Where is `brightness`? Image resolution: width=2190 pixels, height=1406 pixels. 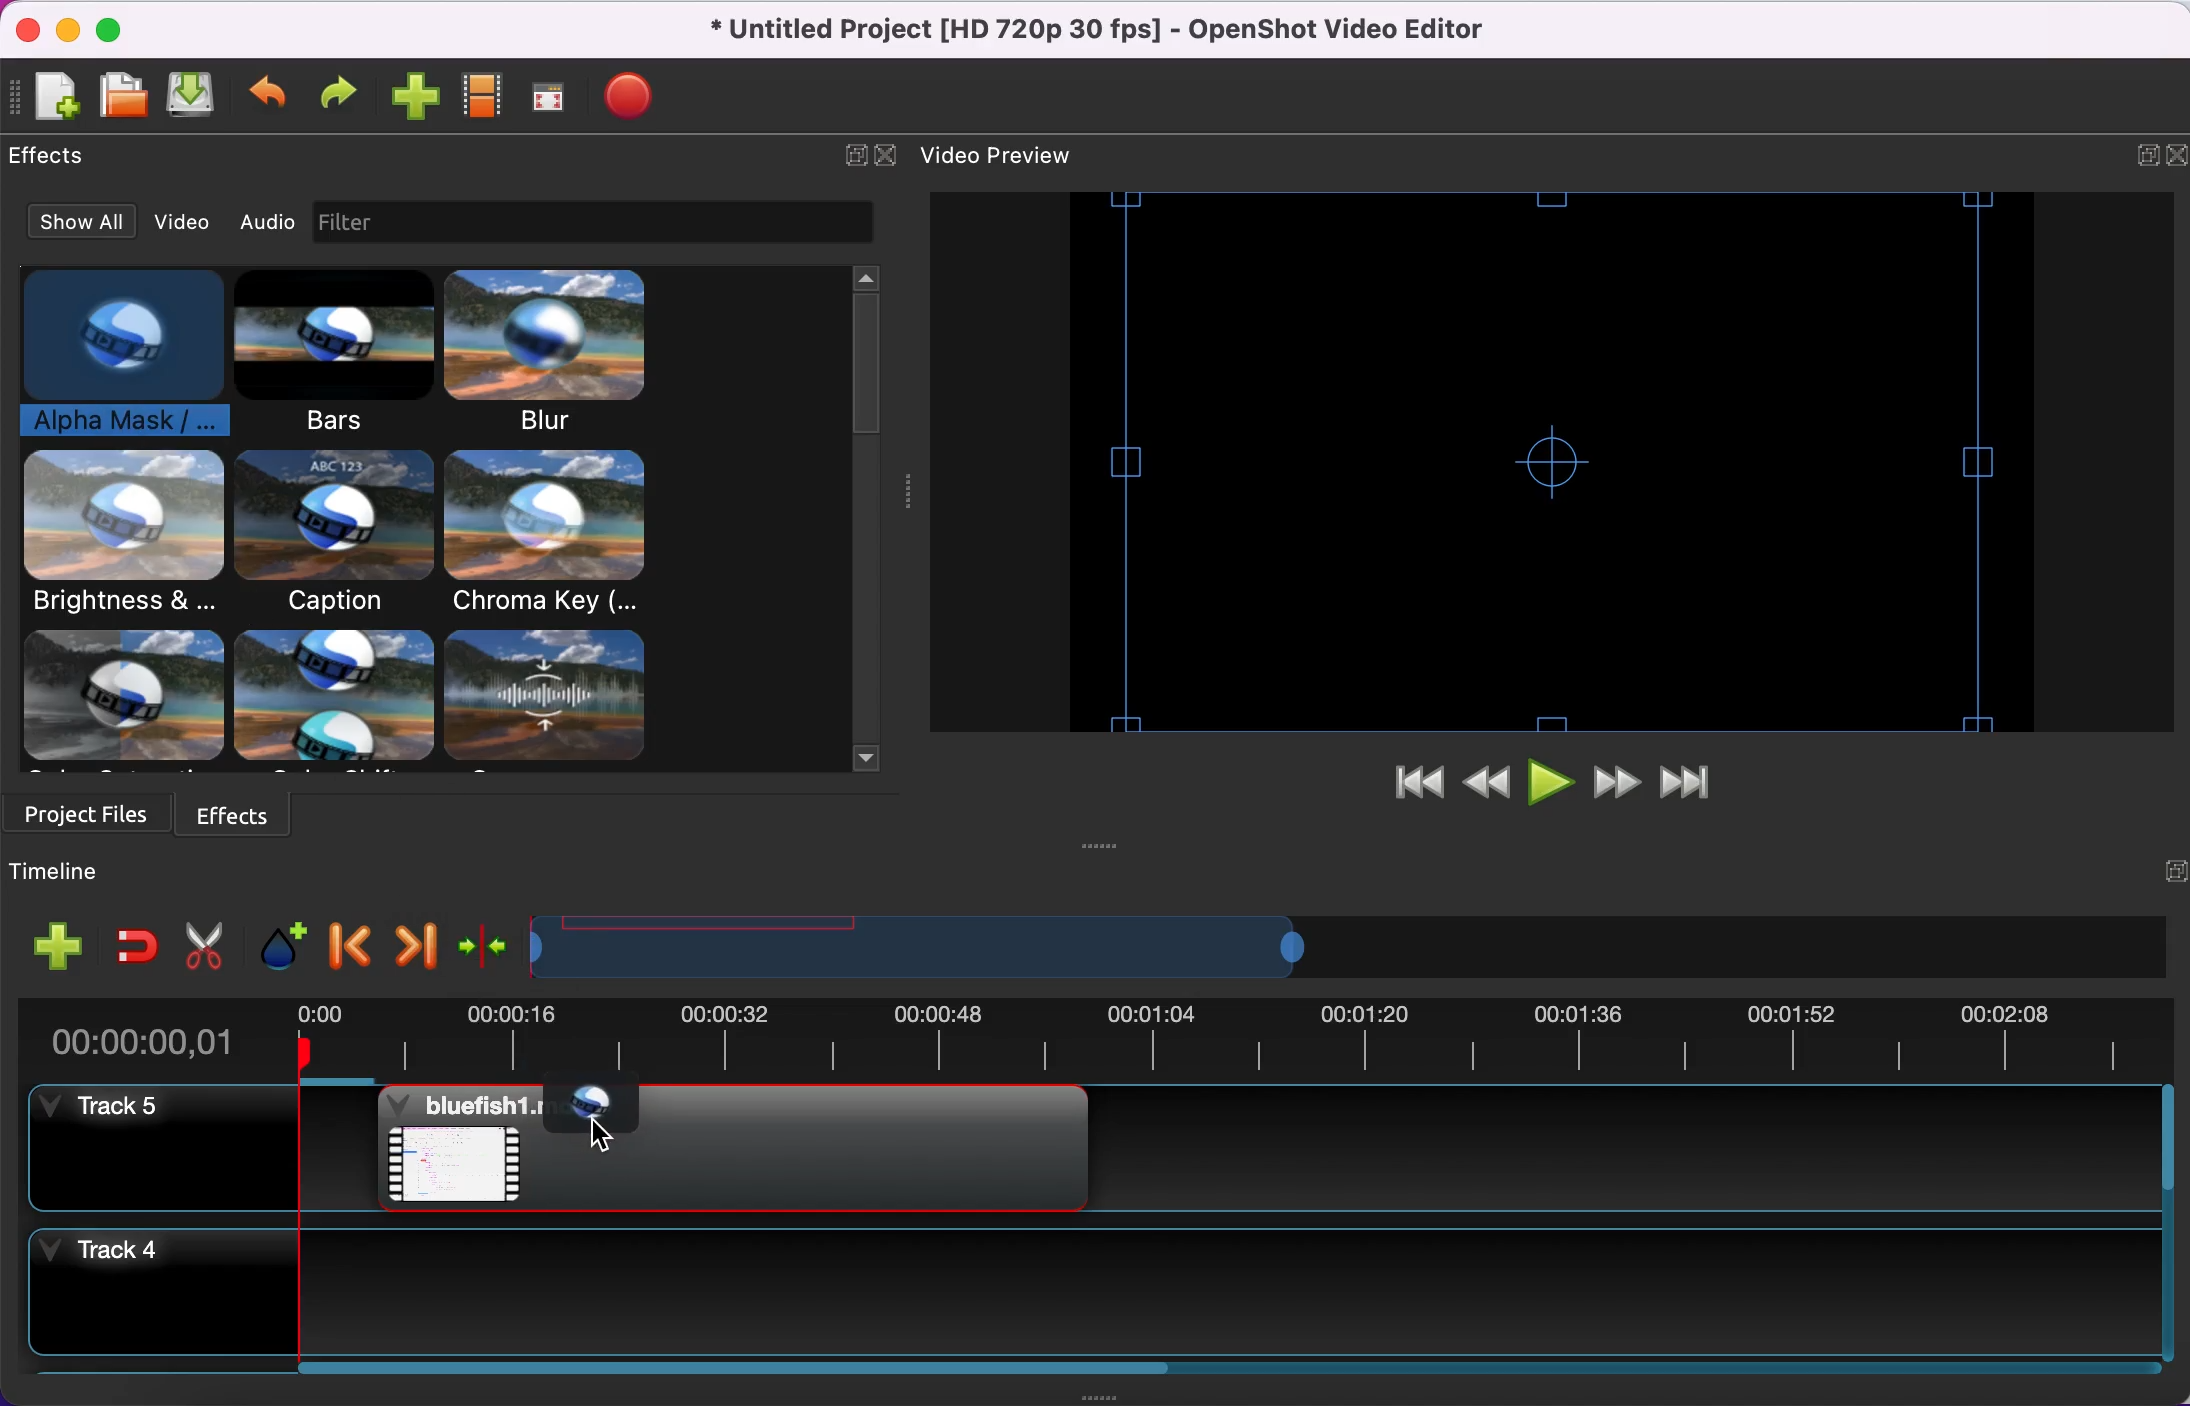
brightness is located at coordinates (125, 536).